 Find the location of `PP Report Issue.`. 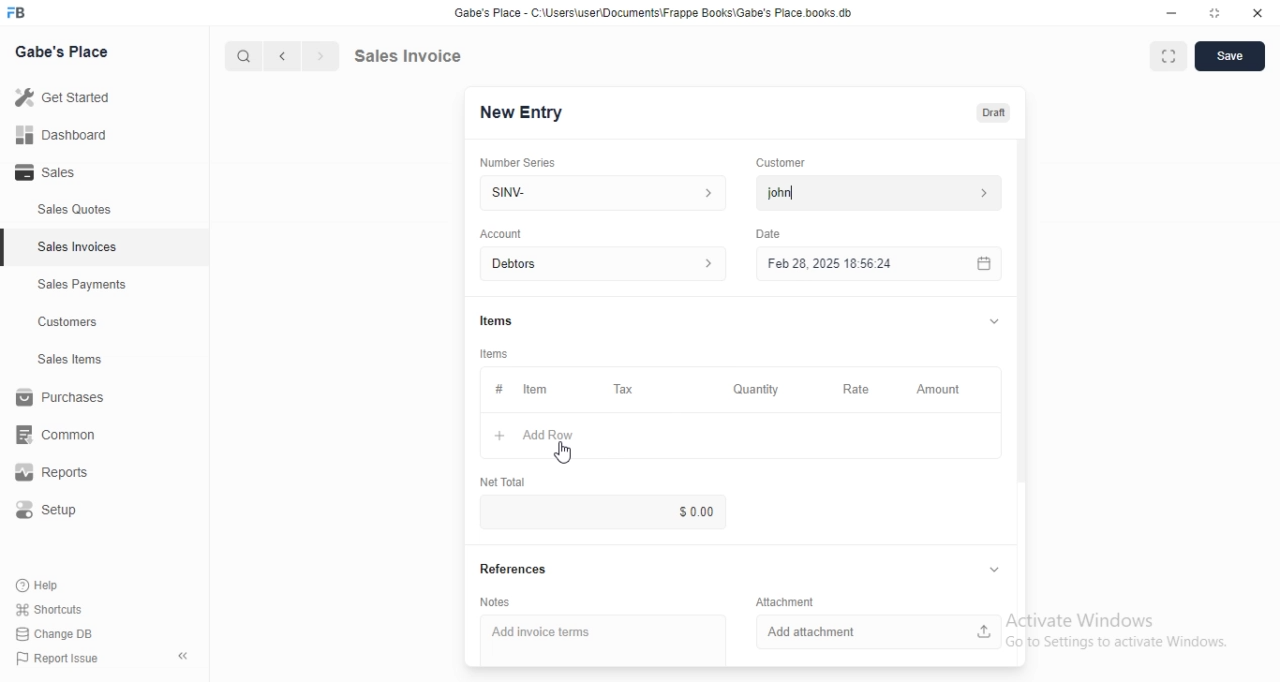

PP Report Issue. is located at coordinates (64, 662).